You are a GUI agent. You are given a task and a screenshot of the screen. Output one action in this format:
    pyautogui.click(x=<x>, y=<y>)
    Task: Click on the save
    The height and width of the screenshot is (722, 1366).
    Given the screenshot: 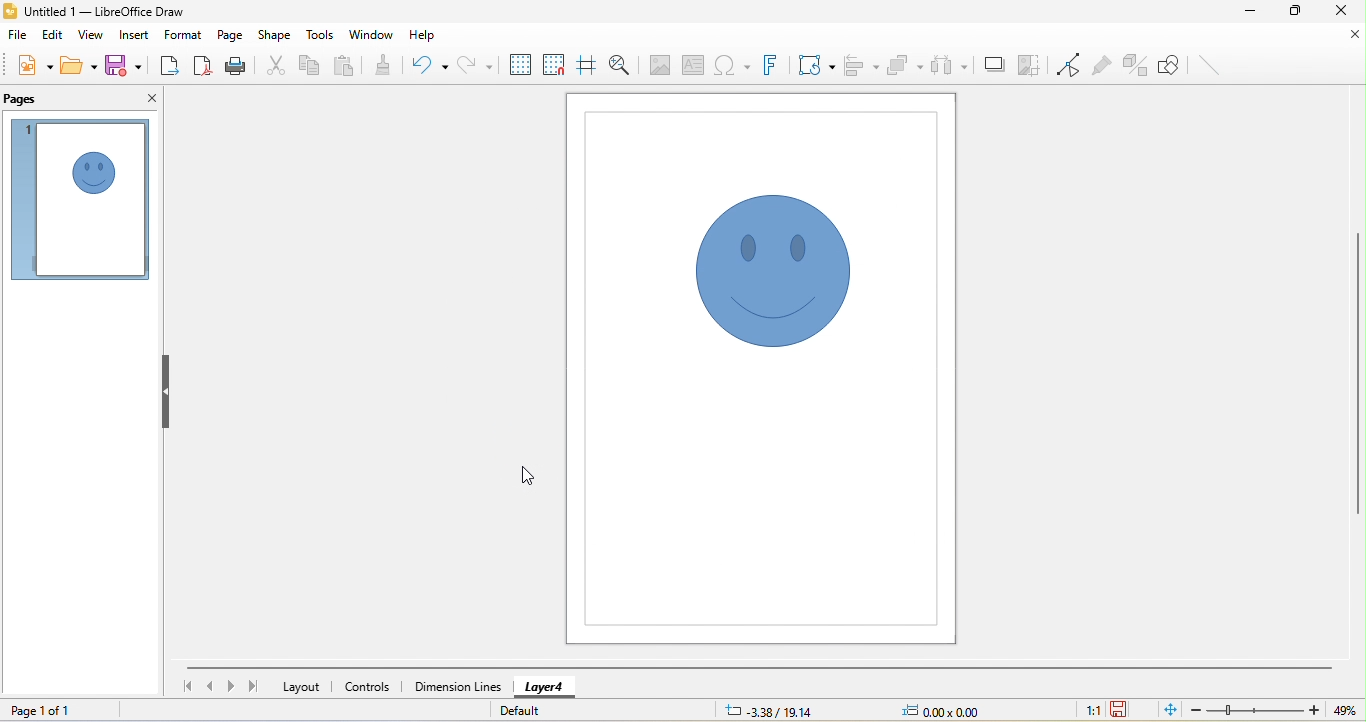 What is the action you would take?
    pyautogui.click(x=123, y=64)
    